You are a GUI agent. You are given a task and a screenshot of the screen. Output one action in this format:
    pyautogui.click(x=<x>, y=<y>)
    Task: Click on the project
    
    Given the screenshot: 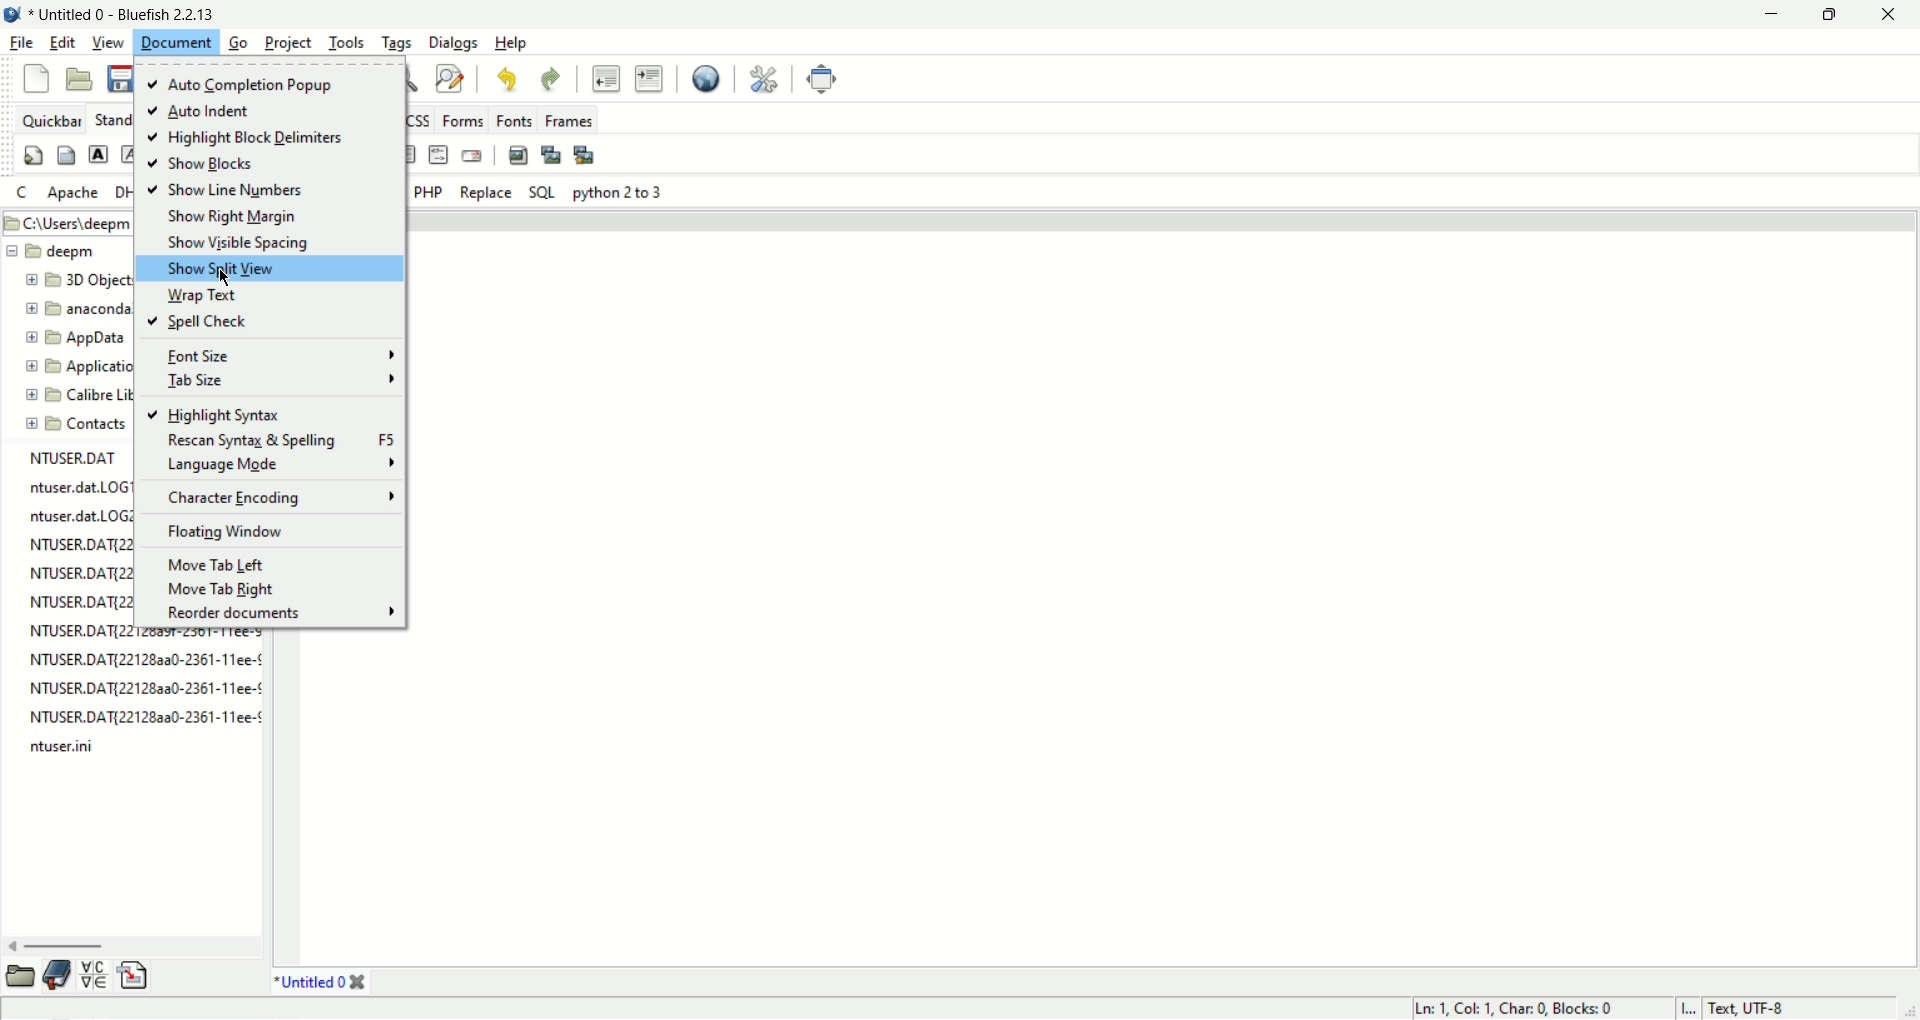 What is the action you would take?
    pyautogui.click(x=288, y=43)
    